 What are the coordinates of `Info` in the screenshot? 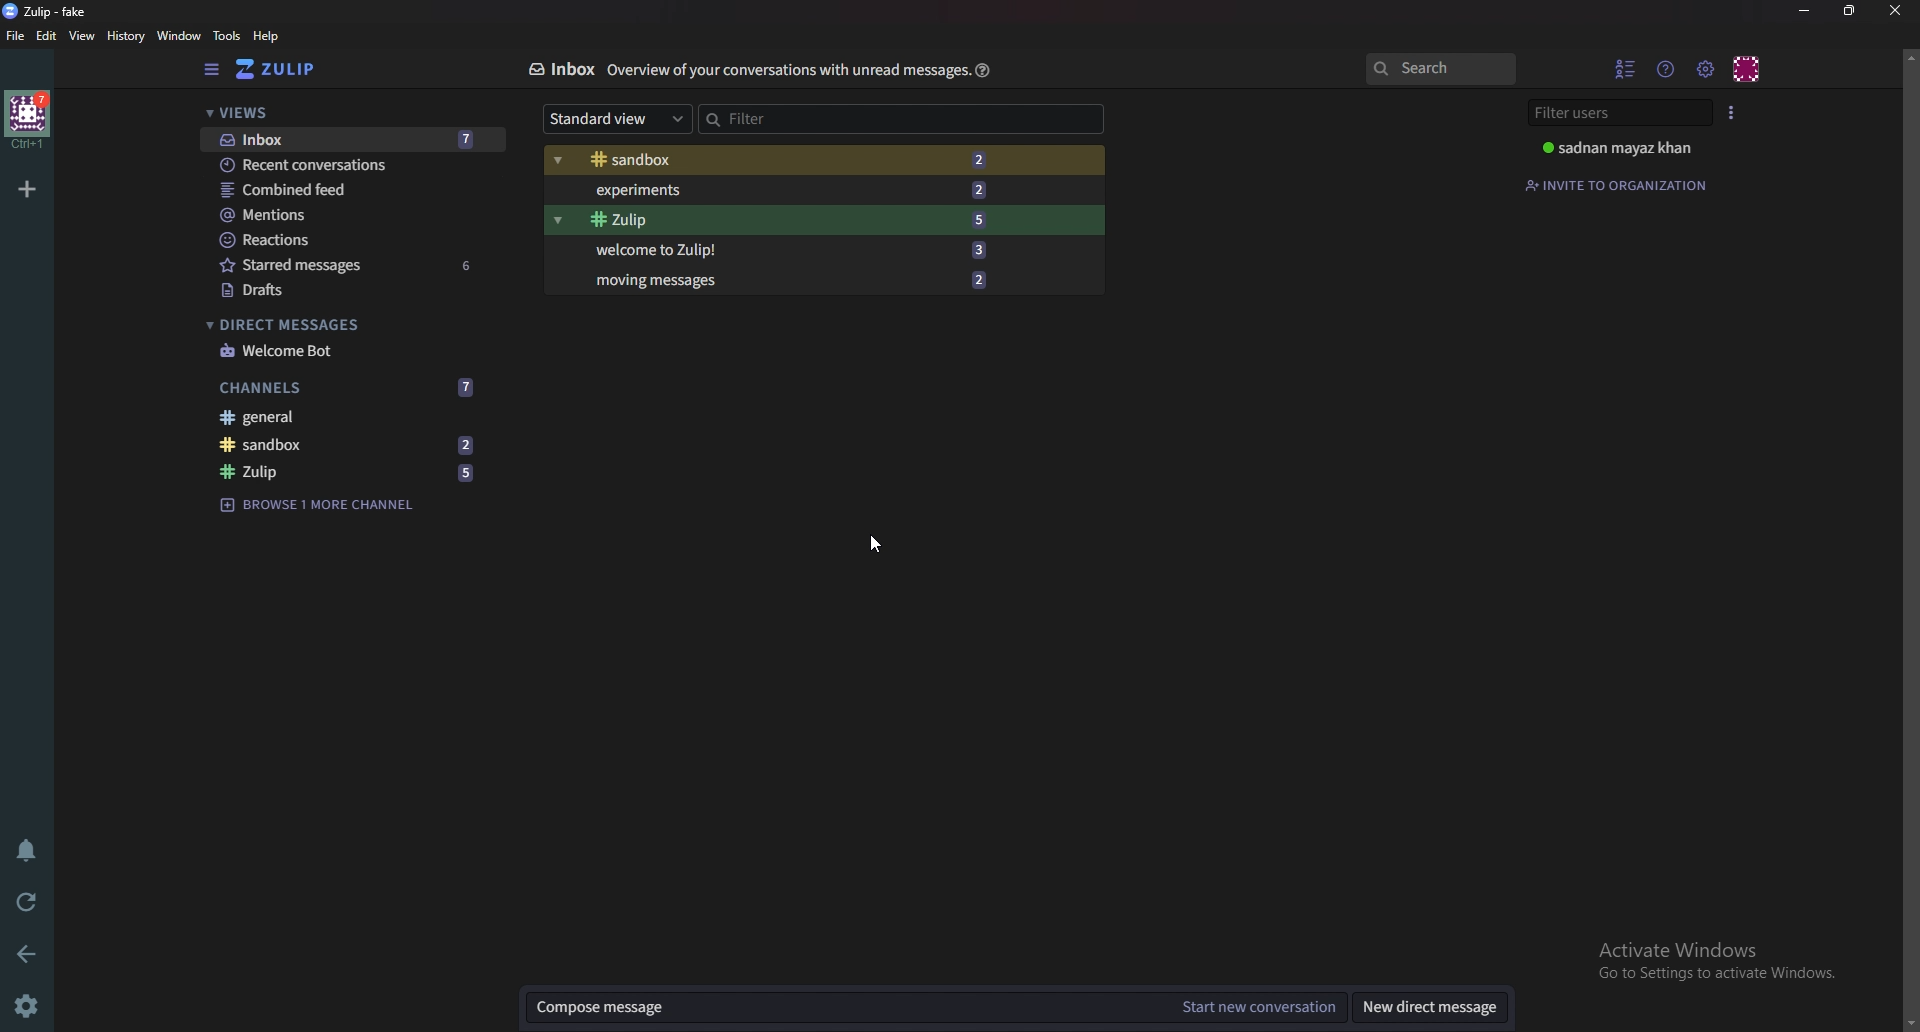 It's located at (788, 69).